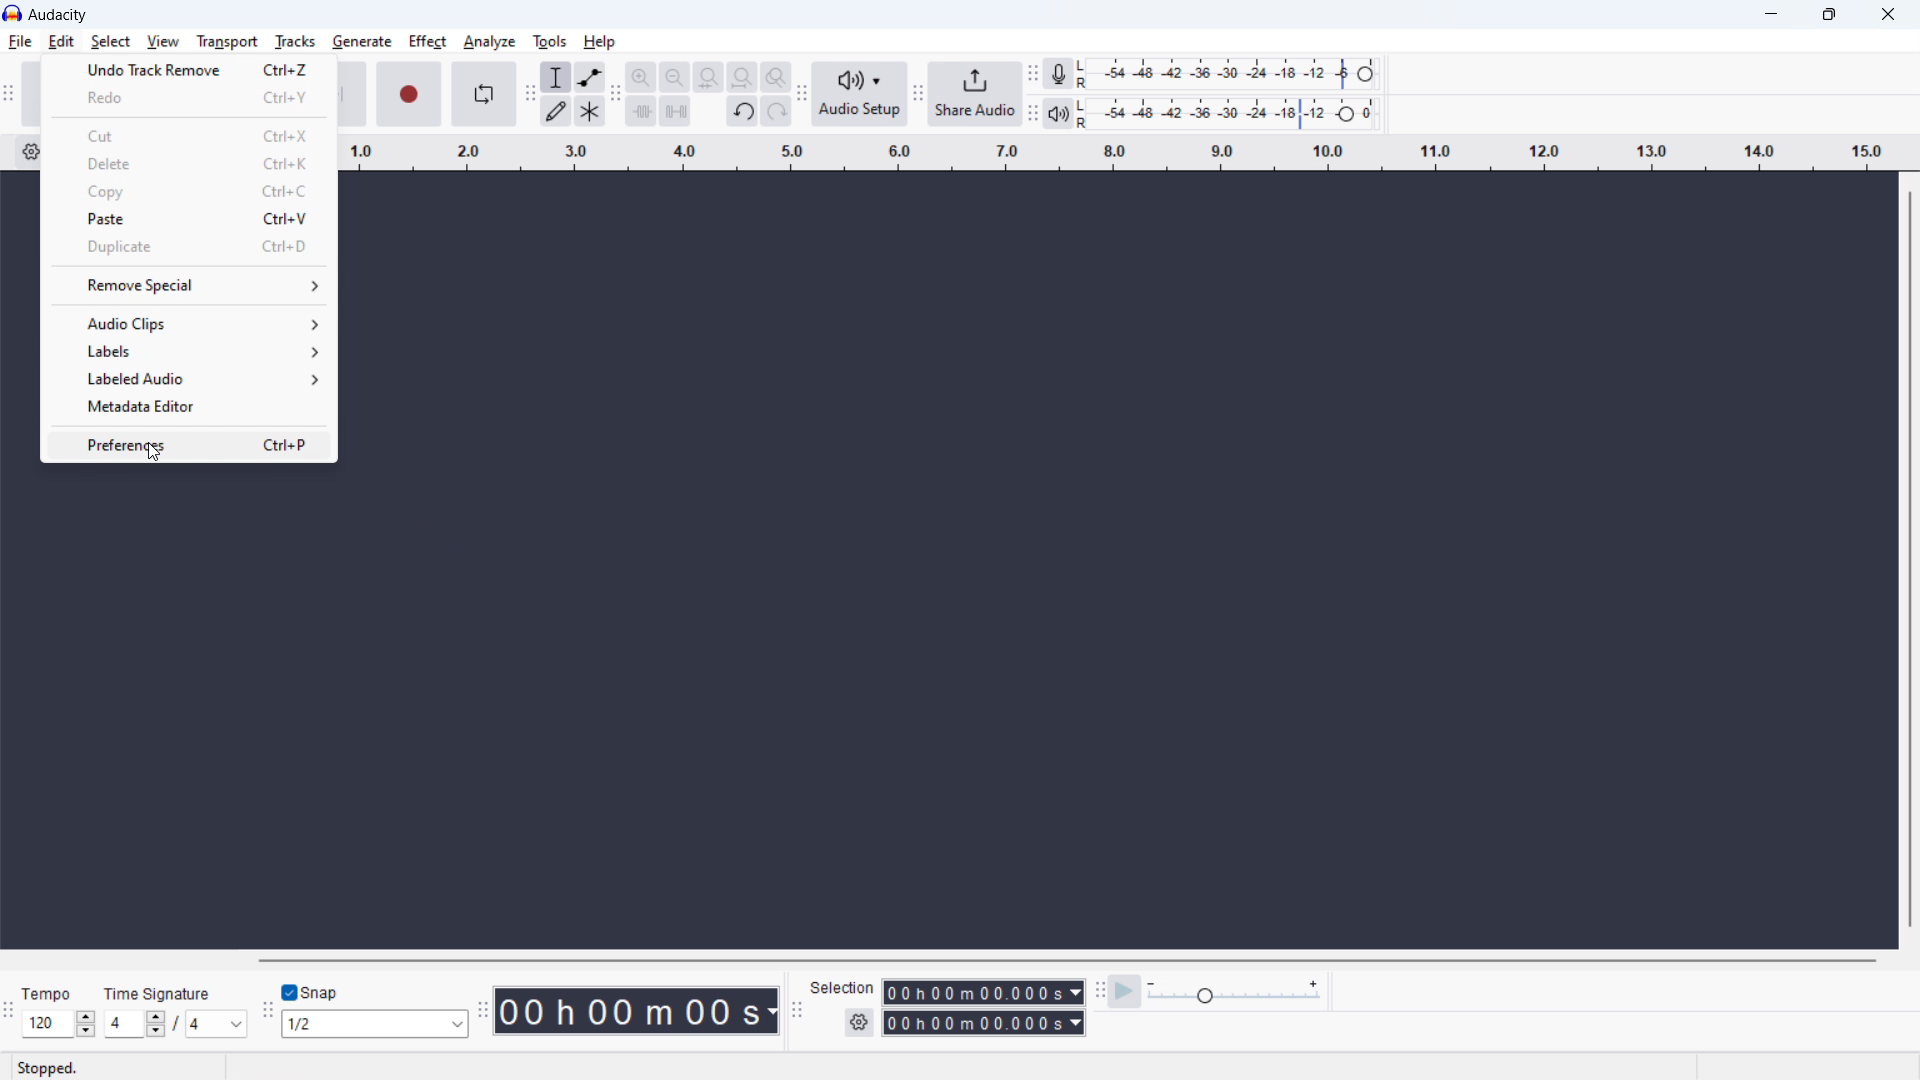  Describe the element at coordinates (32, 153) in the screenshot. I see `timeline settings` at that location.